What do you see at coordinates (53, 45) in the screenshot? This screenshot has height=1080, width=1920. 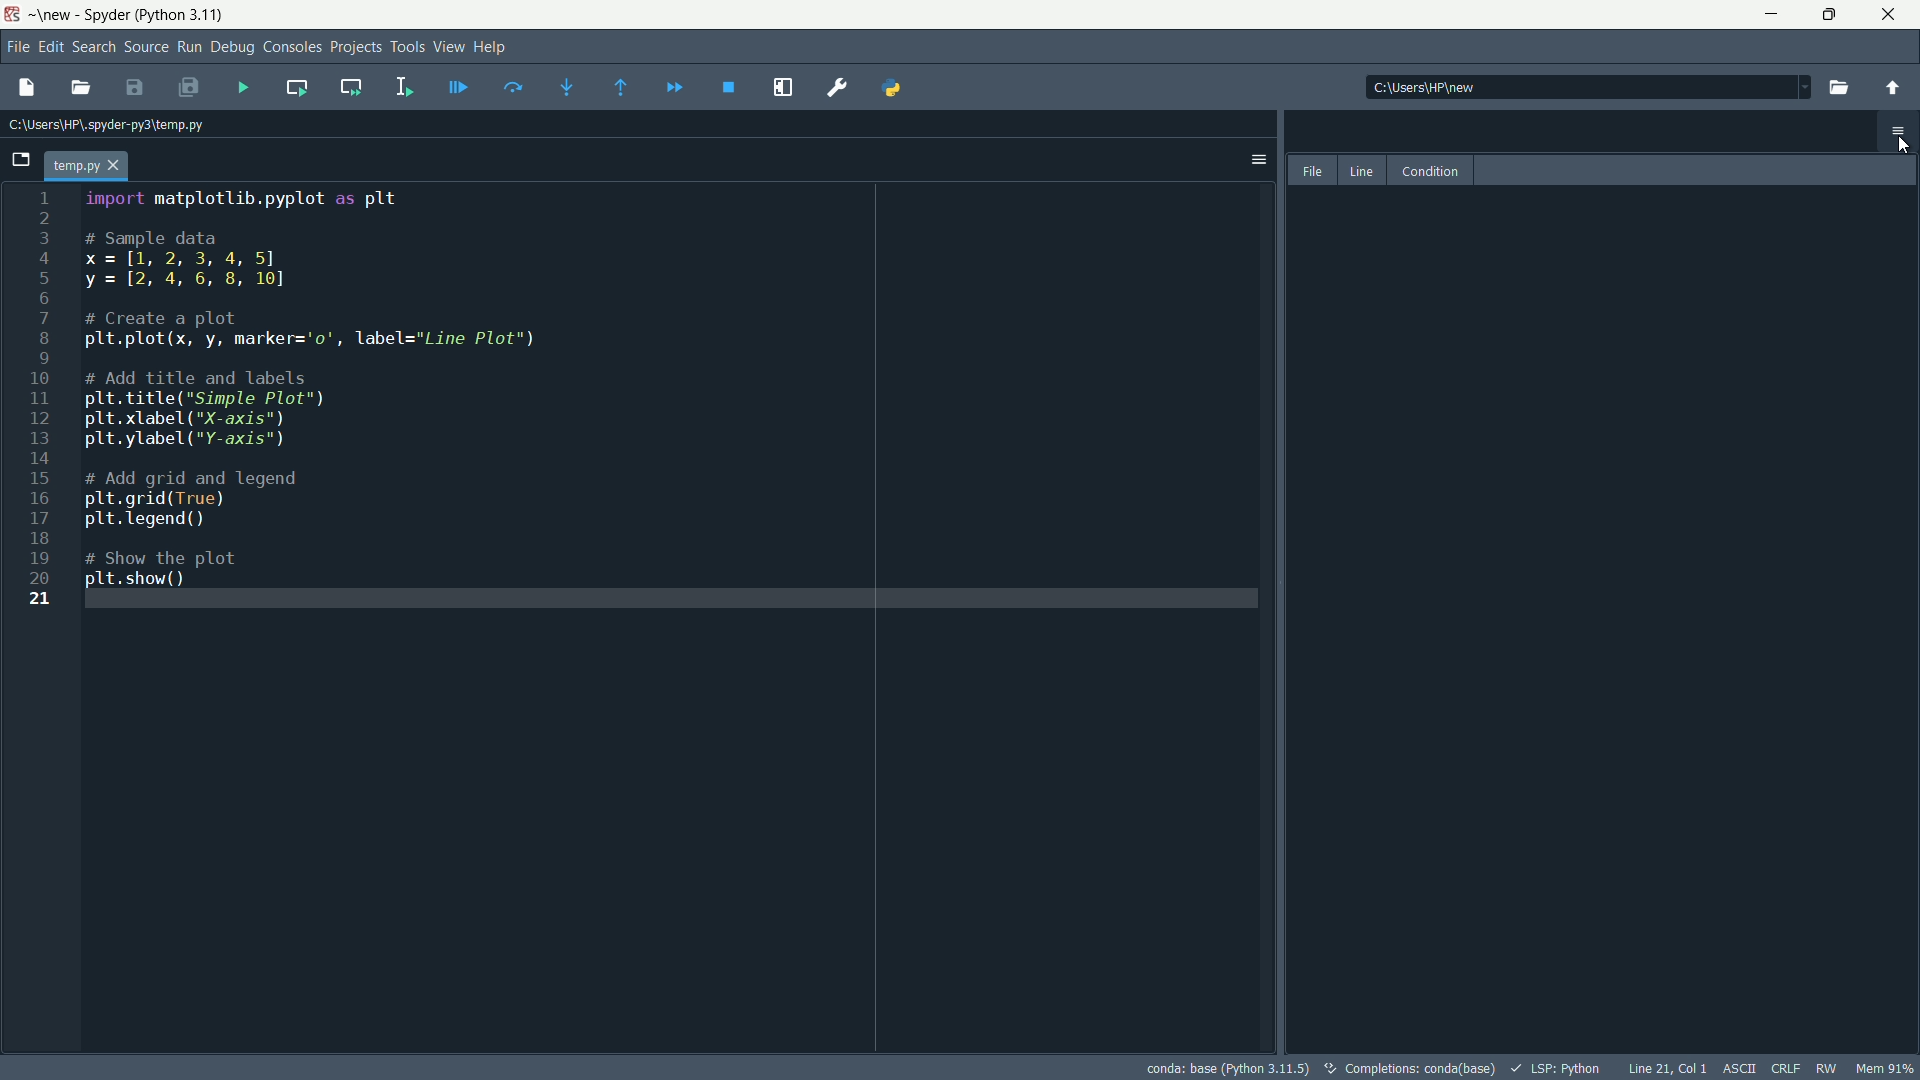 I see `edit menu` at bounding box center [53, 45].